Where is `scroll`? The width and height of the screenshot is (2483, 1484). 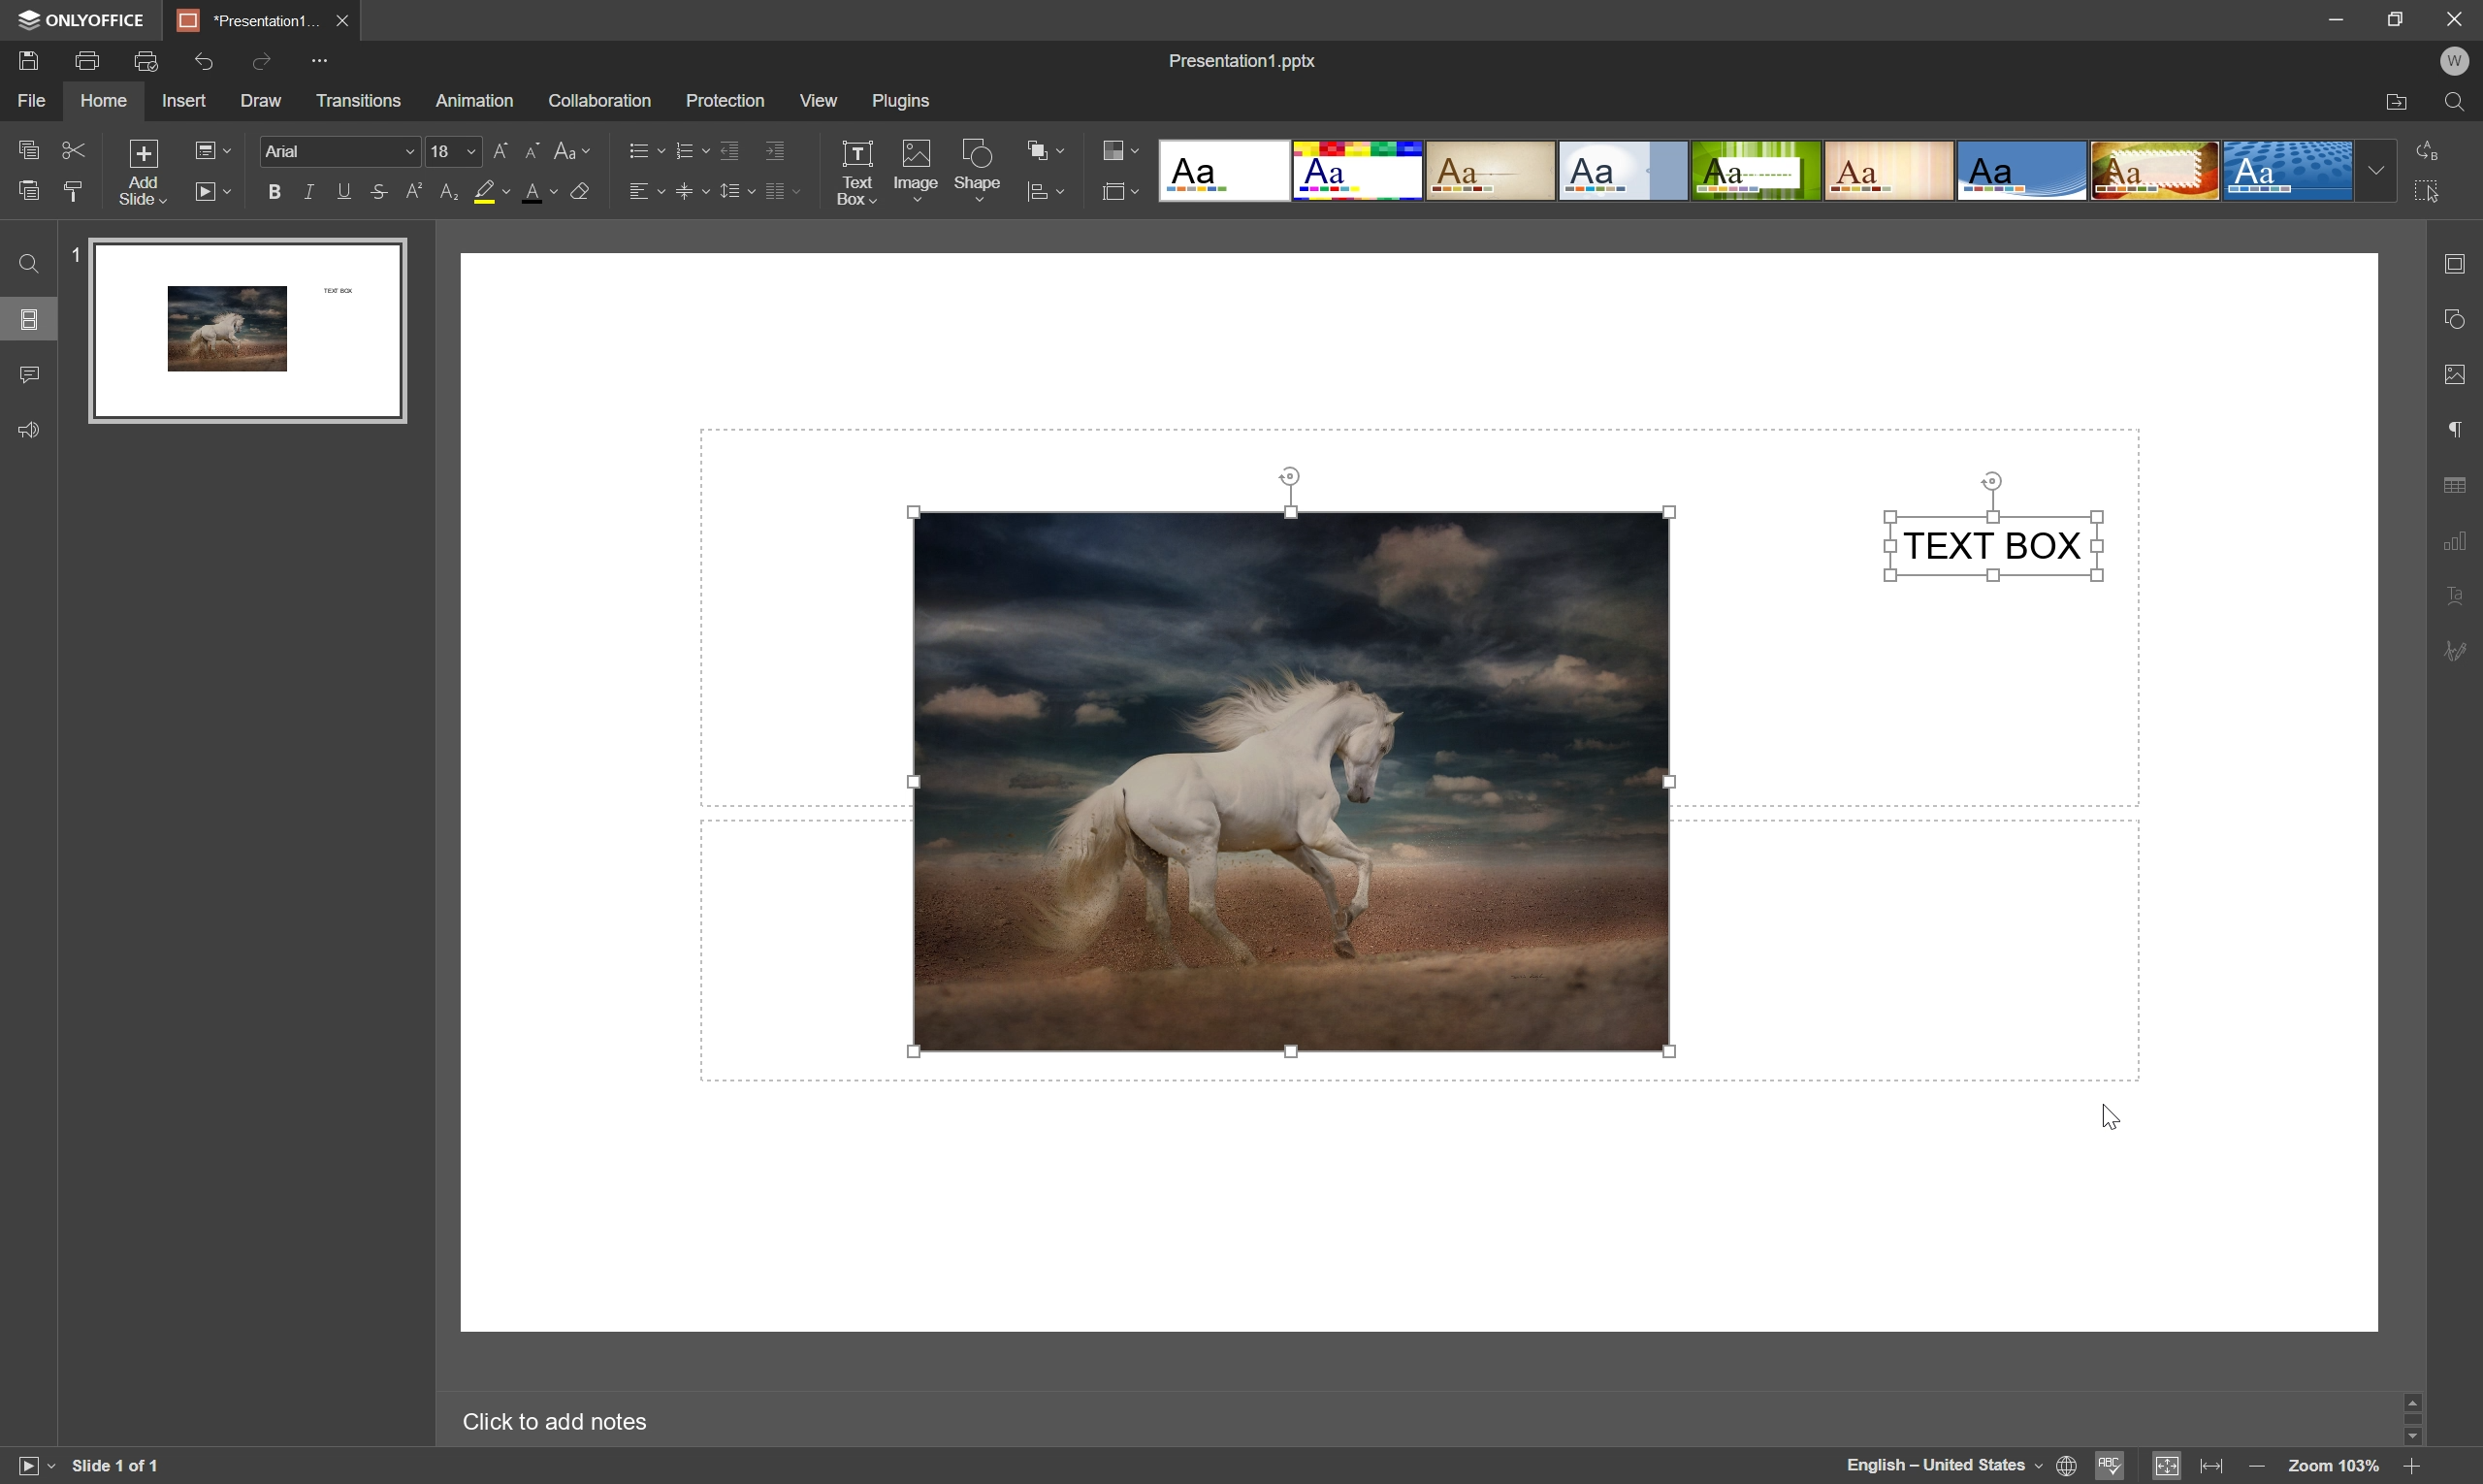 scroll is located at coordinates (2413, 1420).